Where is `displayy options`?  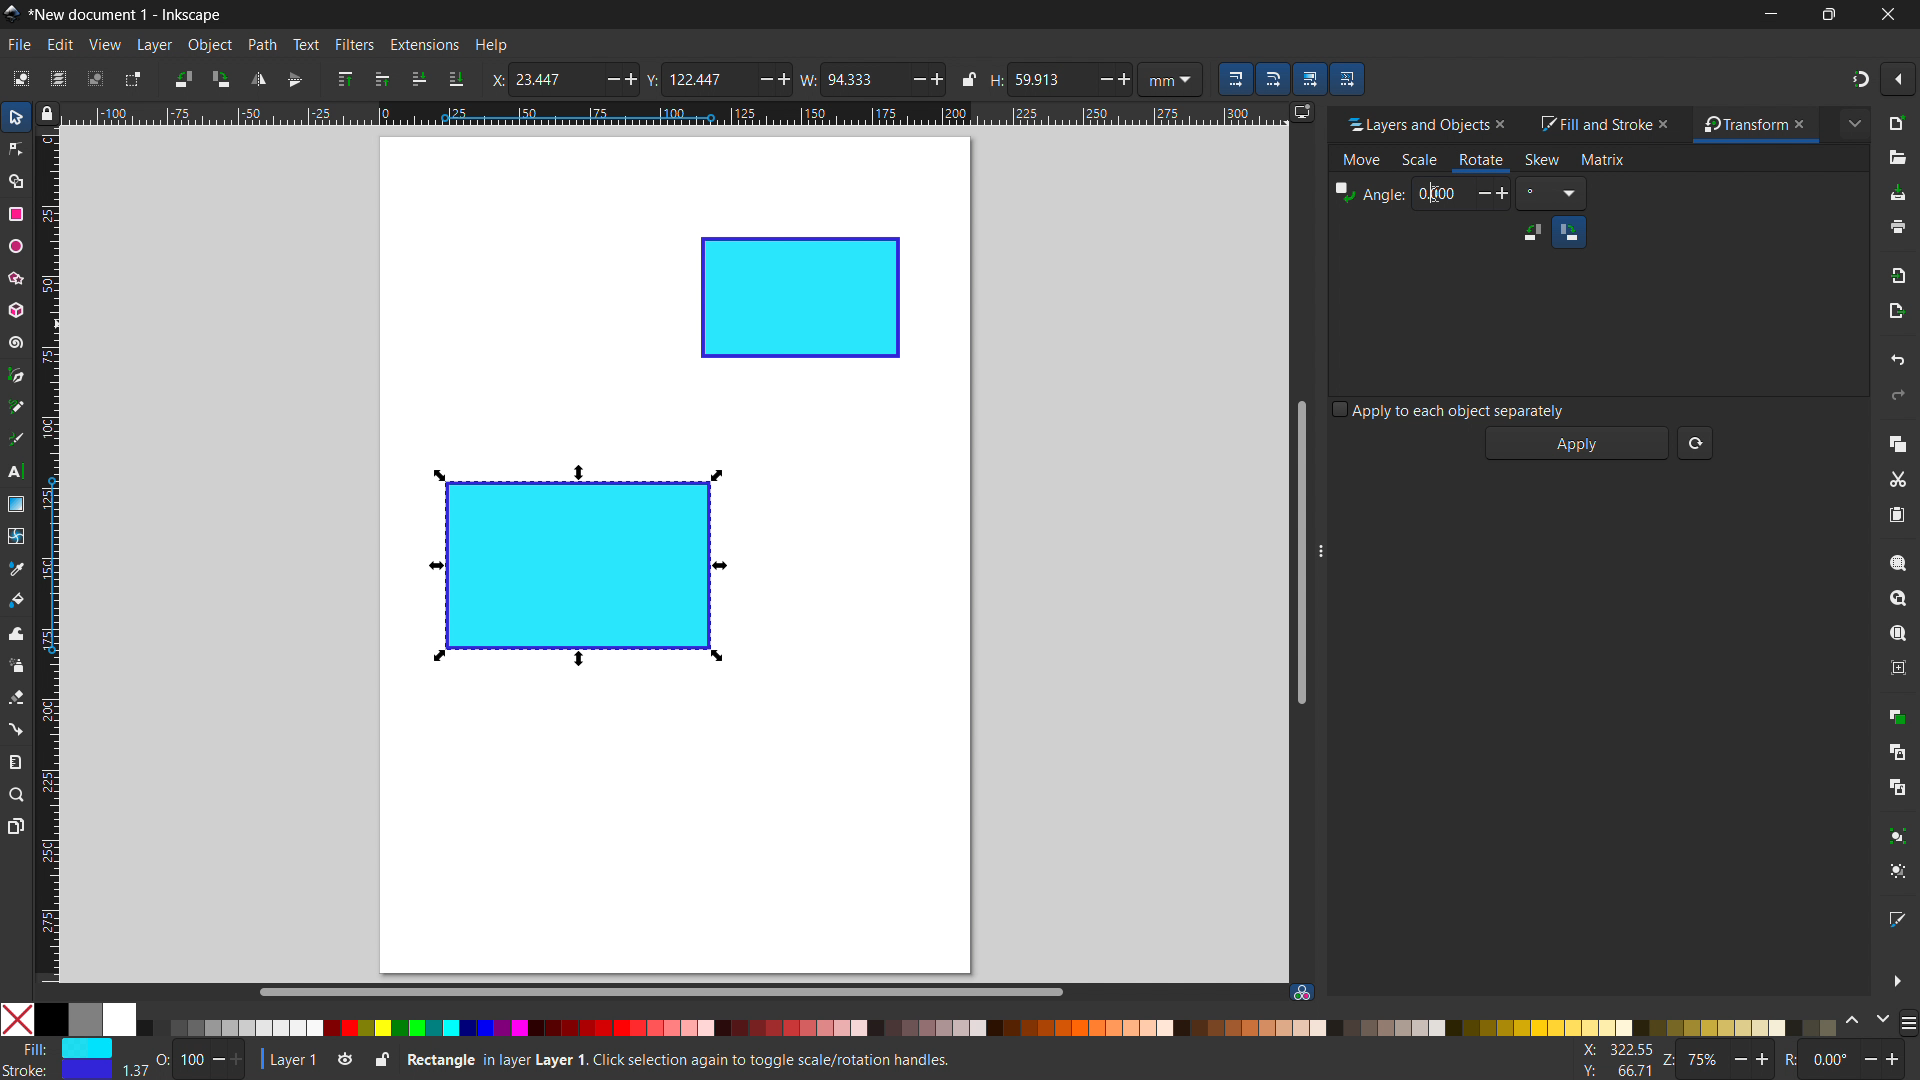 displayy options is located at coordinates (1301, 112).